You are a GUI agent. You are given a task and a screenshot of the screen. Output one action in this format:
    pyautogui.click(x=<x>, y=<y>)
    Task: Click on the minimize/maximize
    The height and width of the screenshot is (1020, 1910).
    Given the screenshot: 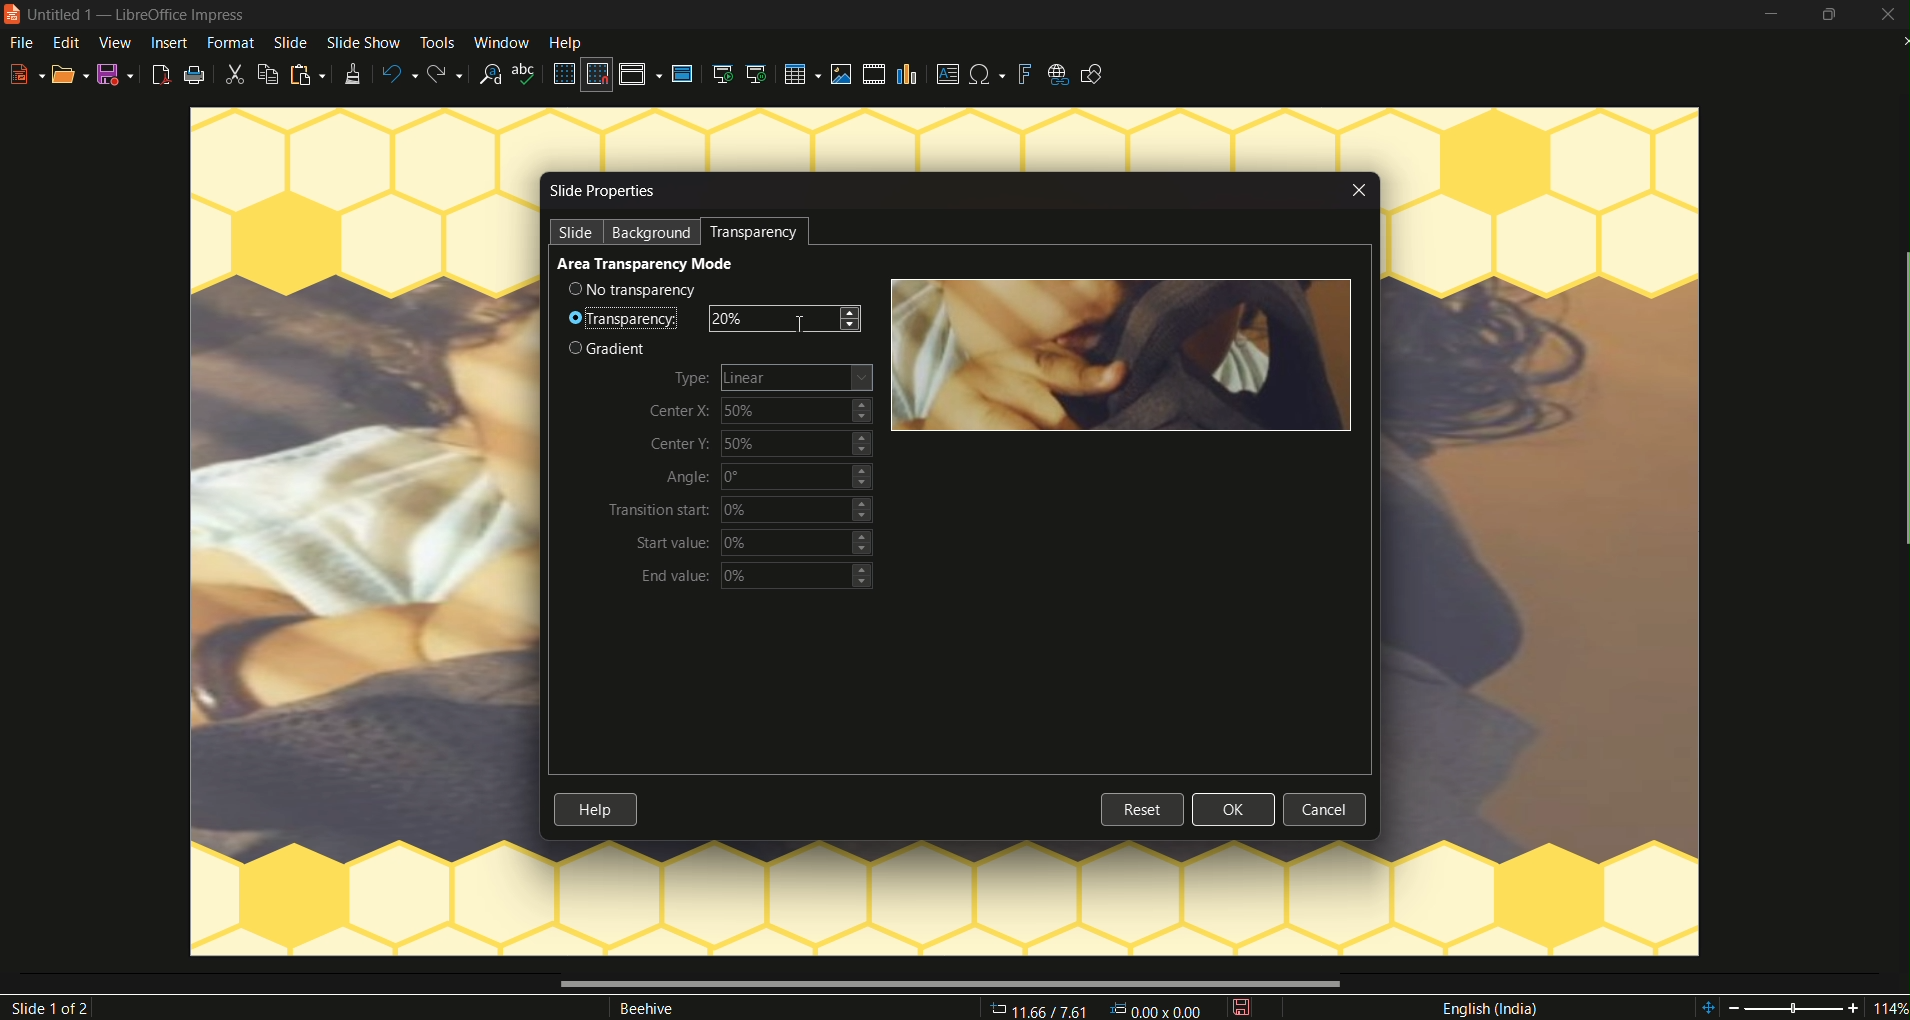 What is the action you would take?
    pyautogui.click(x=1831, y=15)
    